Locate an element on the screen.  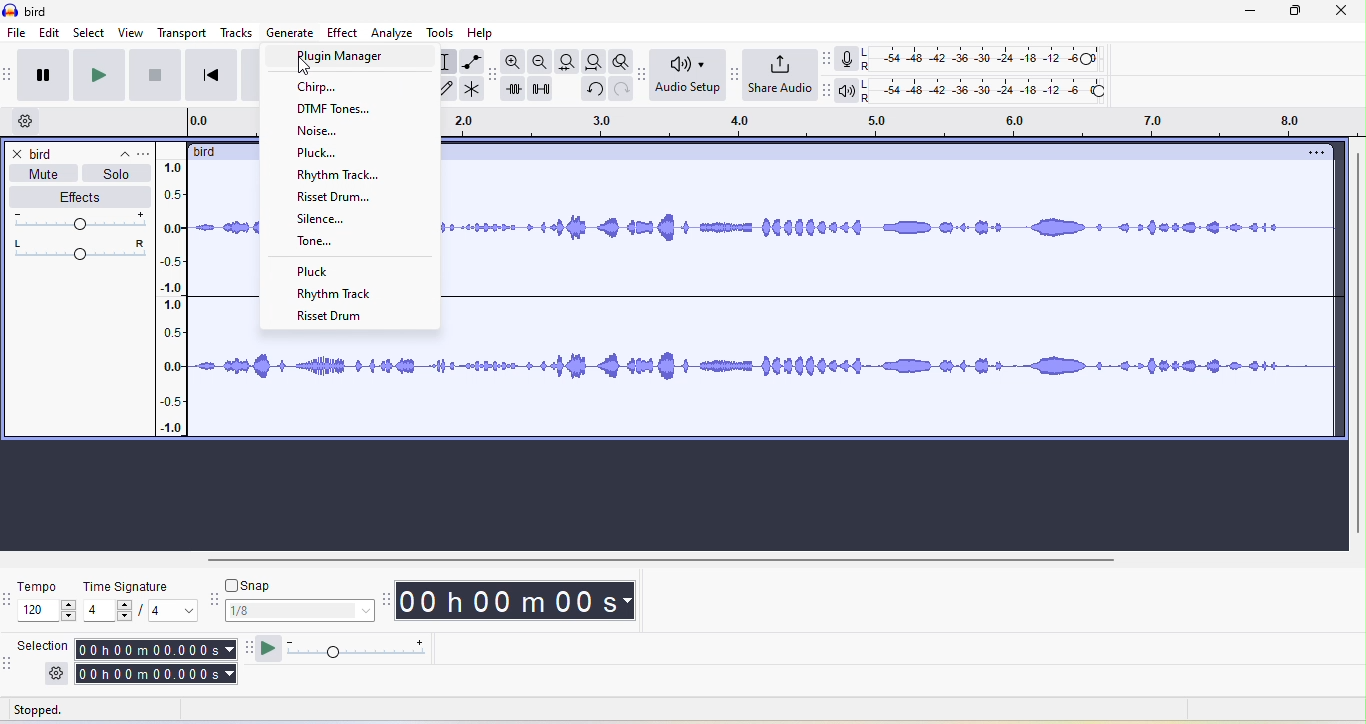
time signature is located at coordinates (140, 599).